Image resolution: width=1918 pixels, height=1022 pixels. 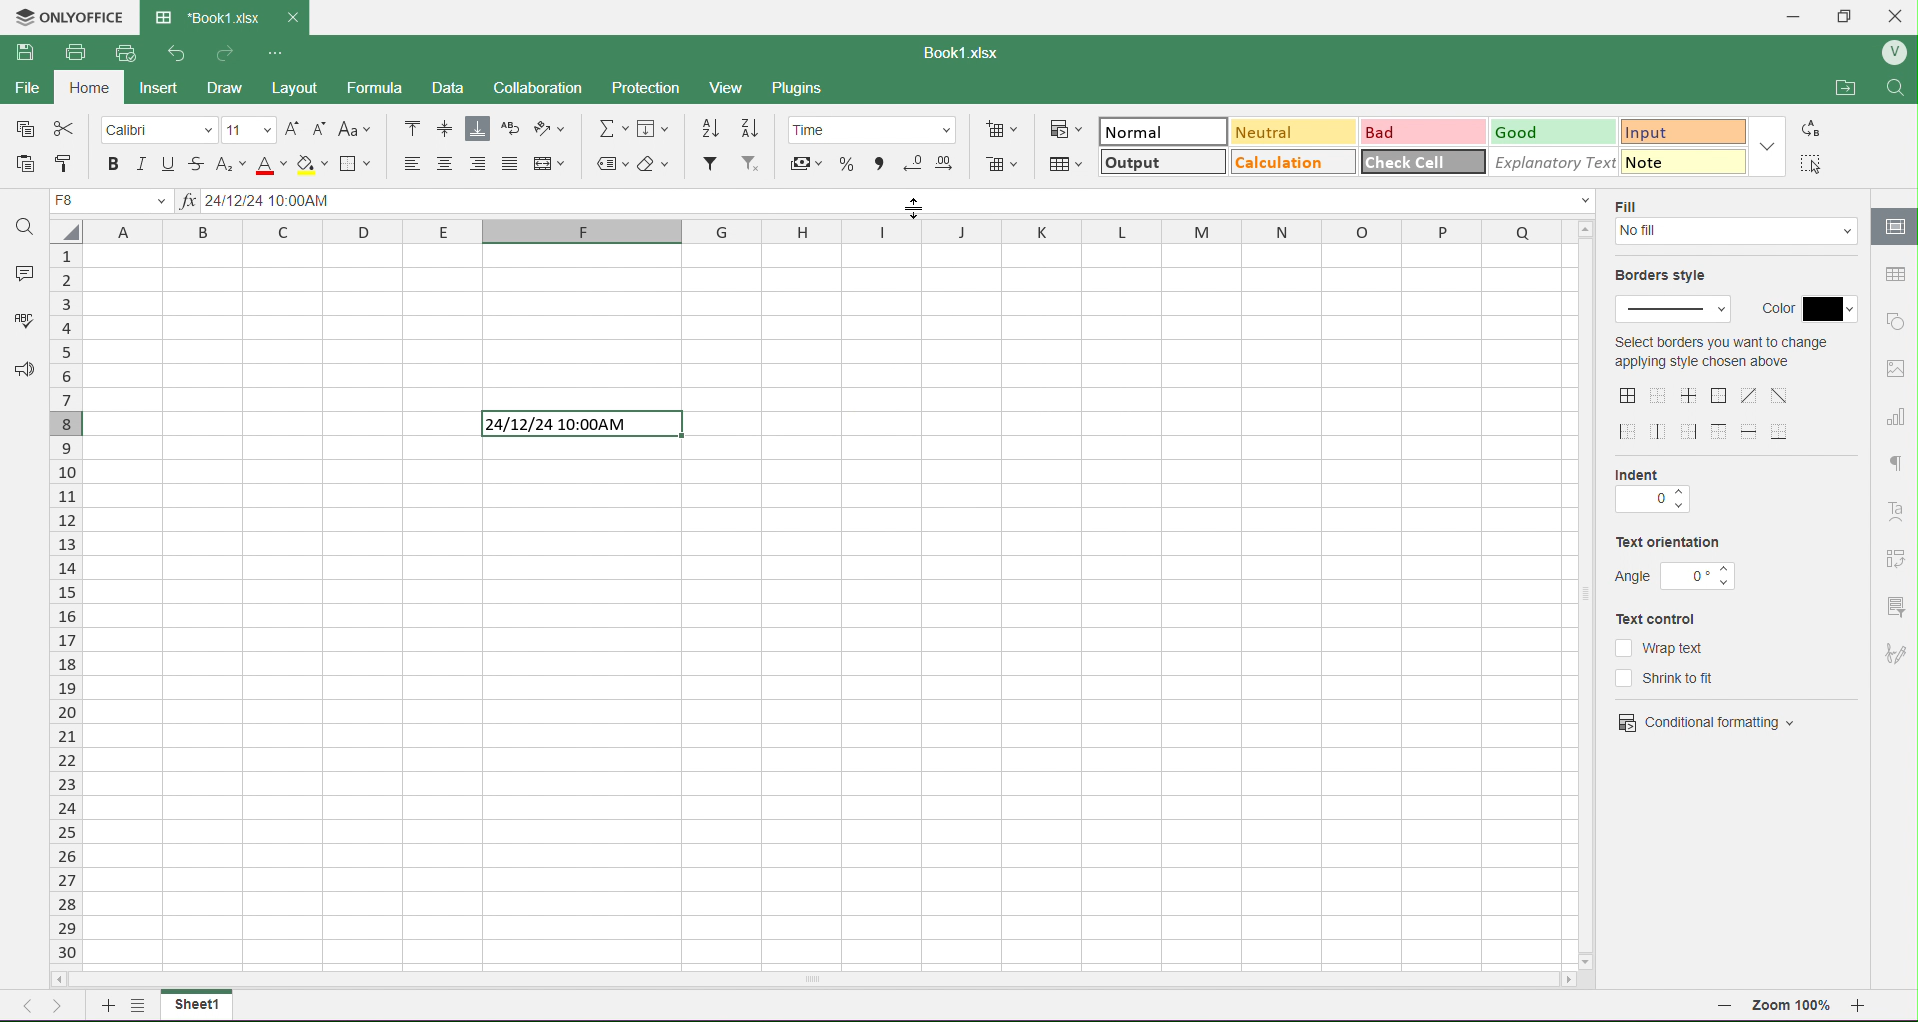 What do you see at coordinates (73, 51) in the screenshot?
I see `Print` at bounding box center [73, 51].